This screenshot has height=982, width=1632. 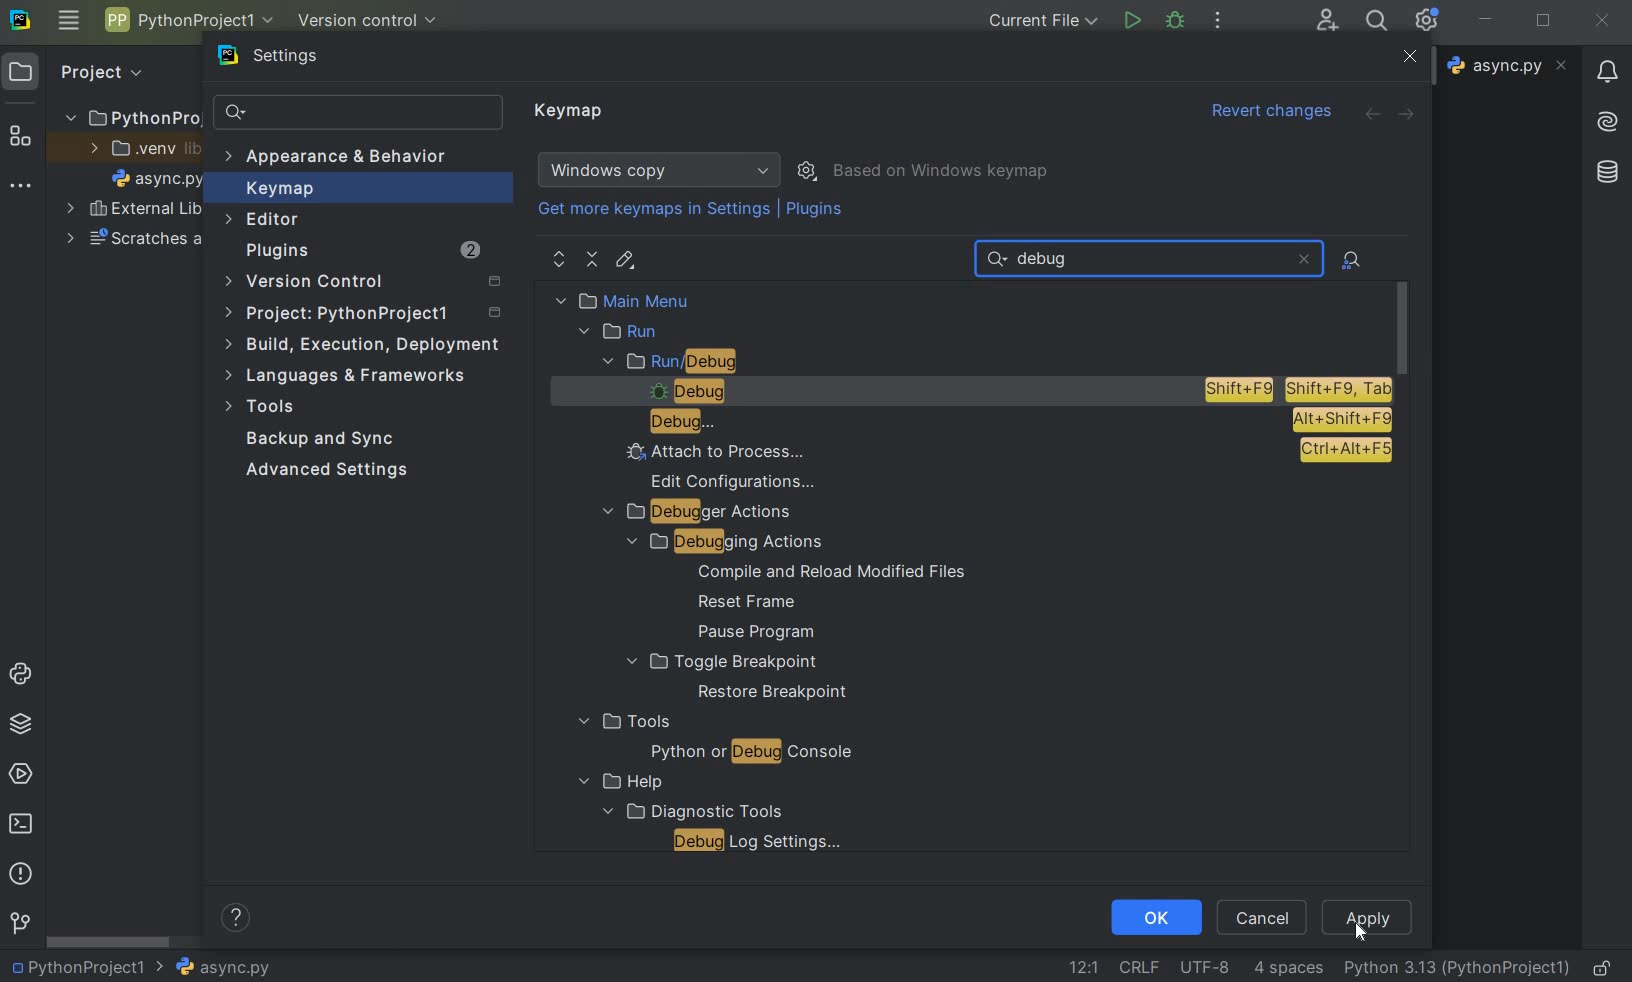 What do you see at coordinates (1010, 391) in the screenshot?
I see `debug` at bounding box center [1010, 391].